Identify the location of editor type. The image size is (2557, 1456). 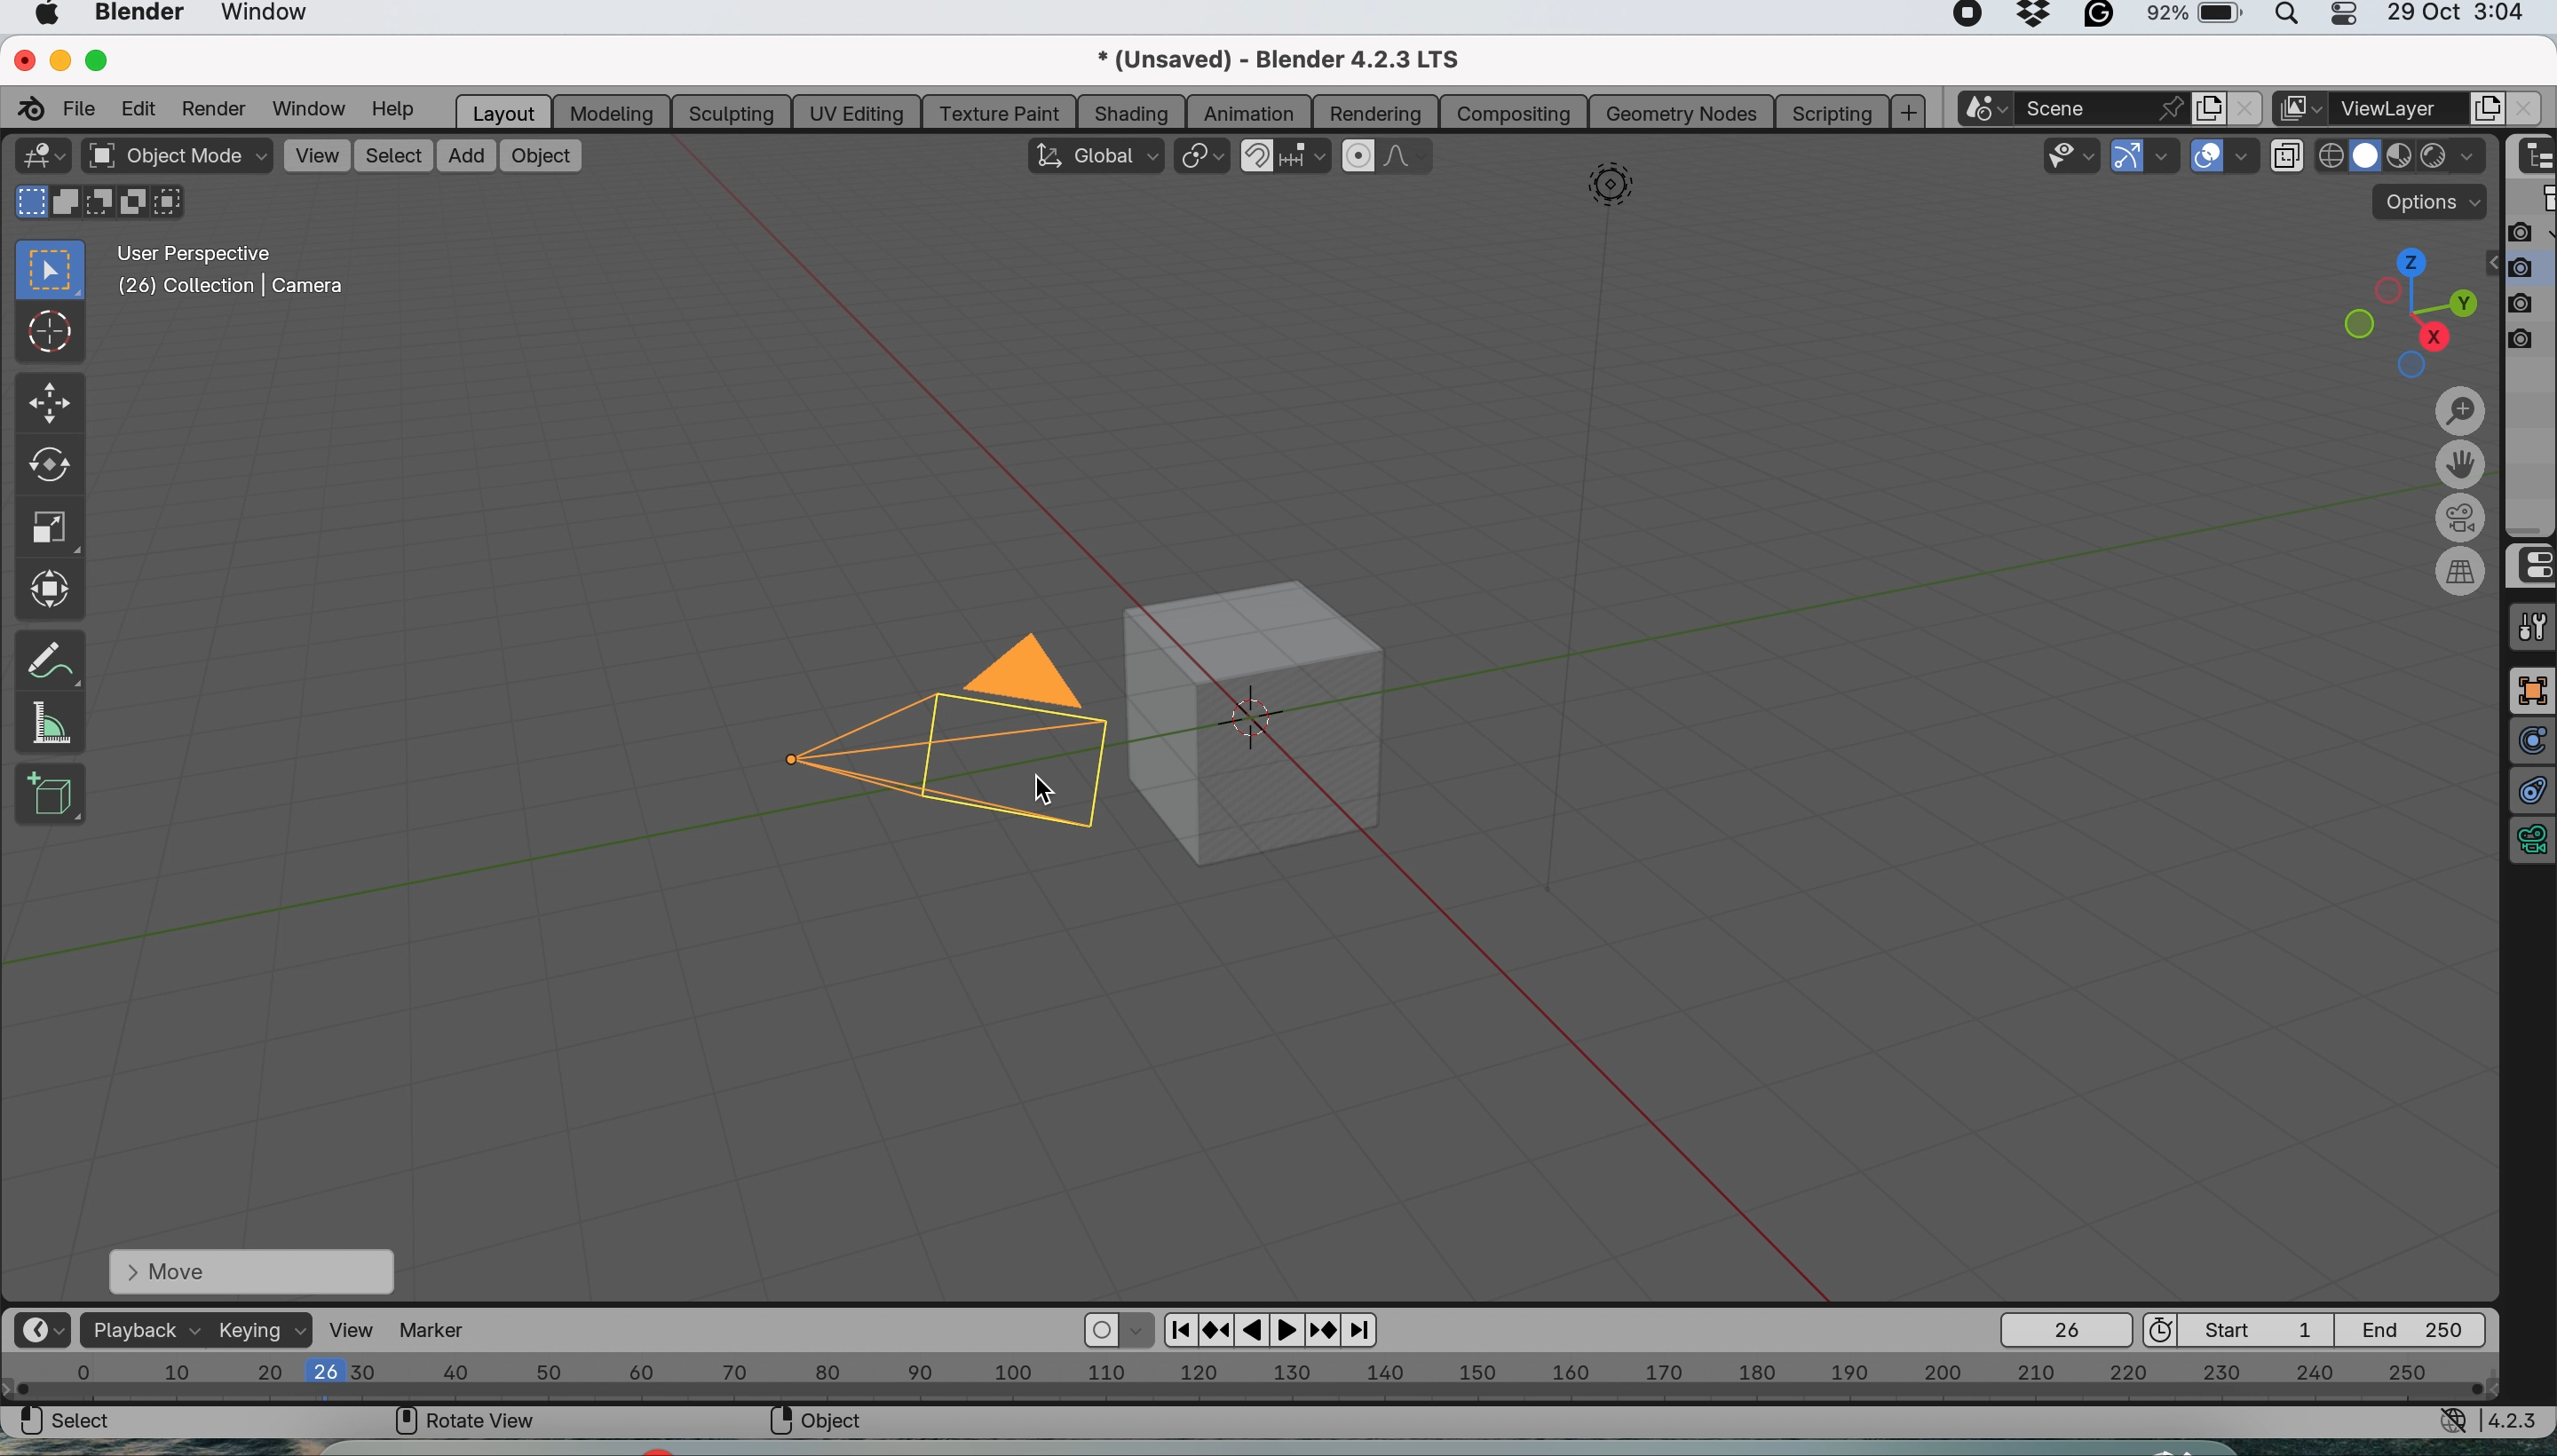
(41, 156).